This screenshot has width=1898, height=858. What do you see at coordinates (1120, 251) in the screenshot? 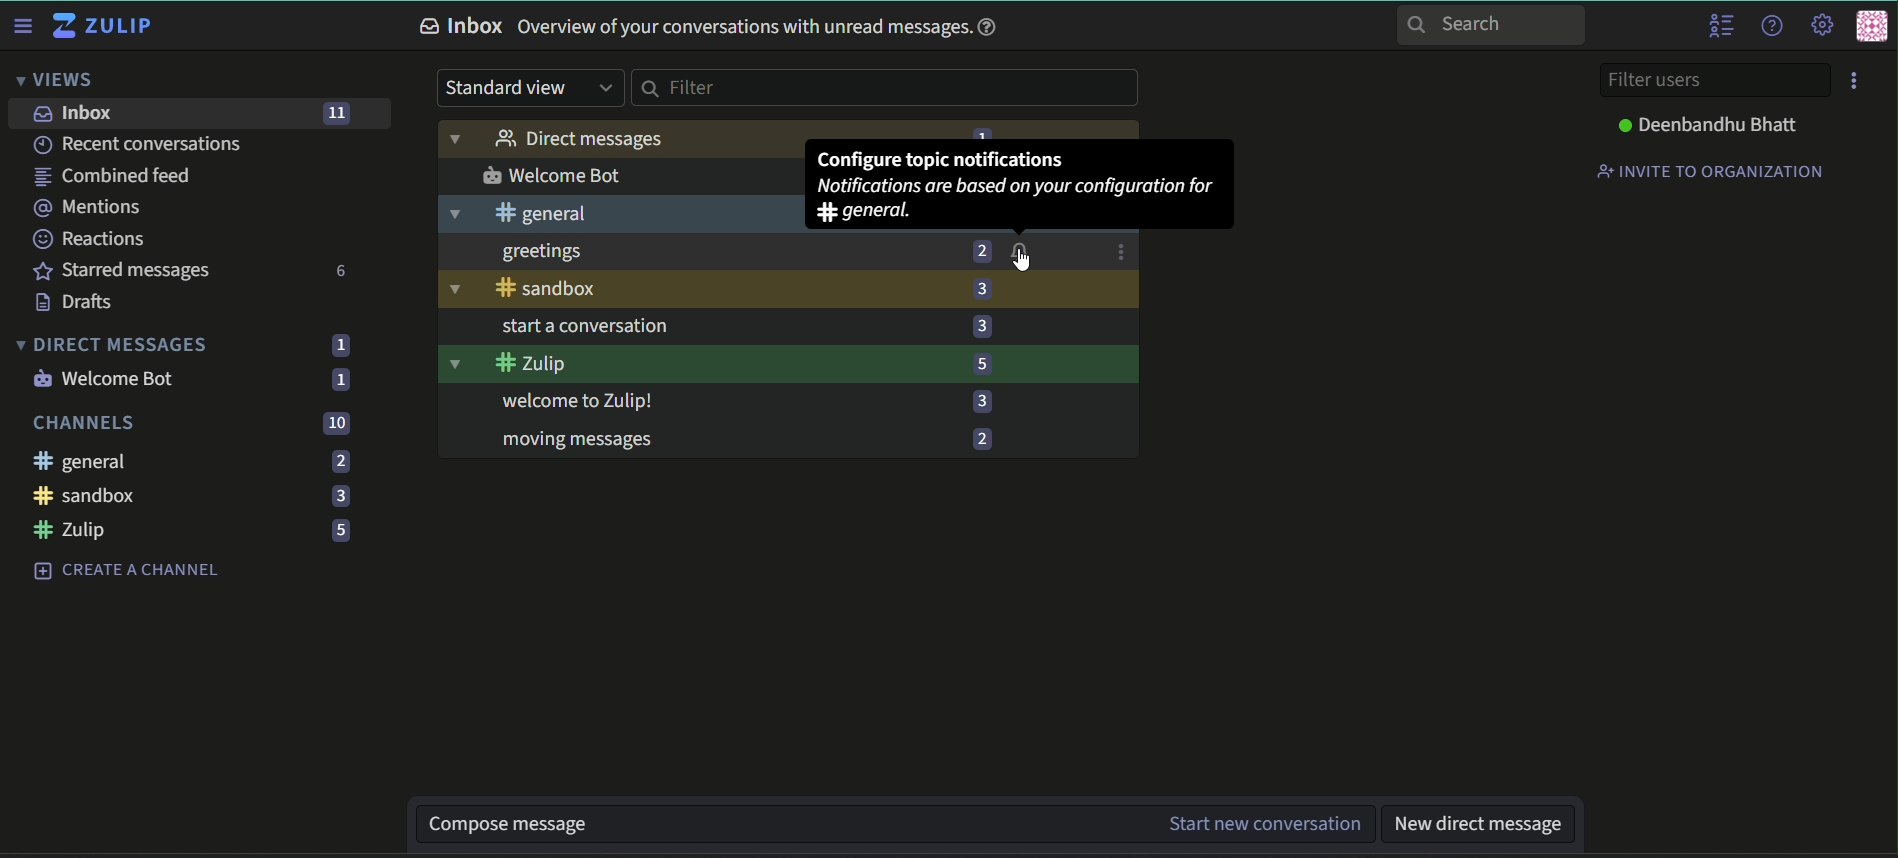
I see `options` at bounding box center [1120, 251].